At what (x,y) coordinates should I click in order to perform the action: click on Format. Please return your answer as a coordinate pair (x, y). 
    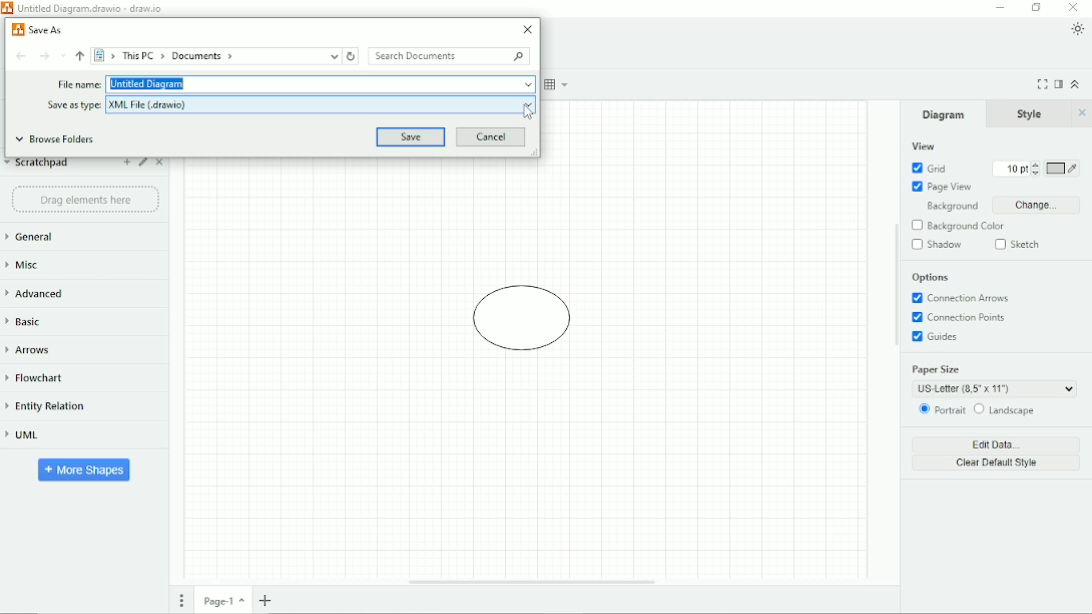
    Looking at the image, I should click on (1058, 85).